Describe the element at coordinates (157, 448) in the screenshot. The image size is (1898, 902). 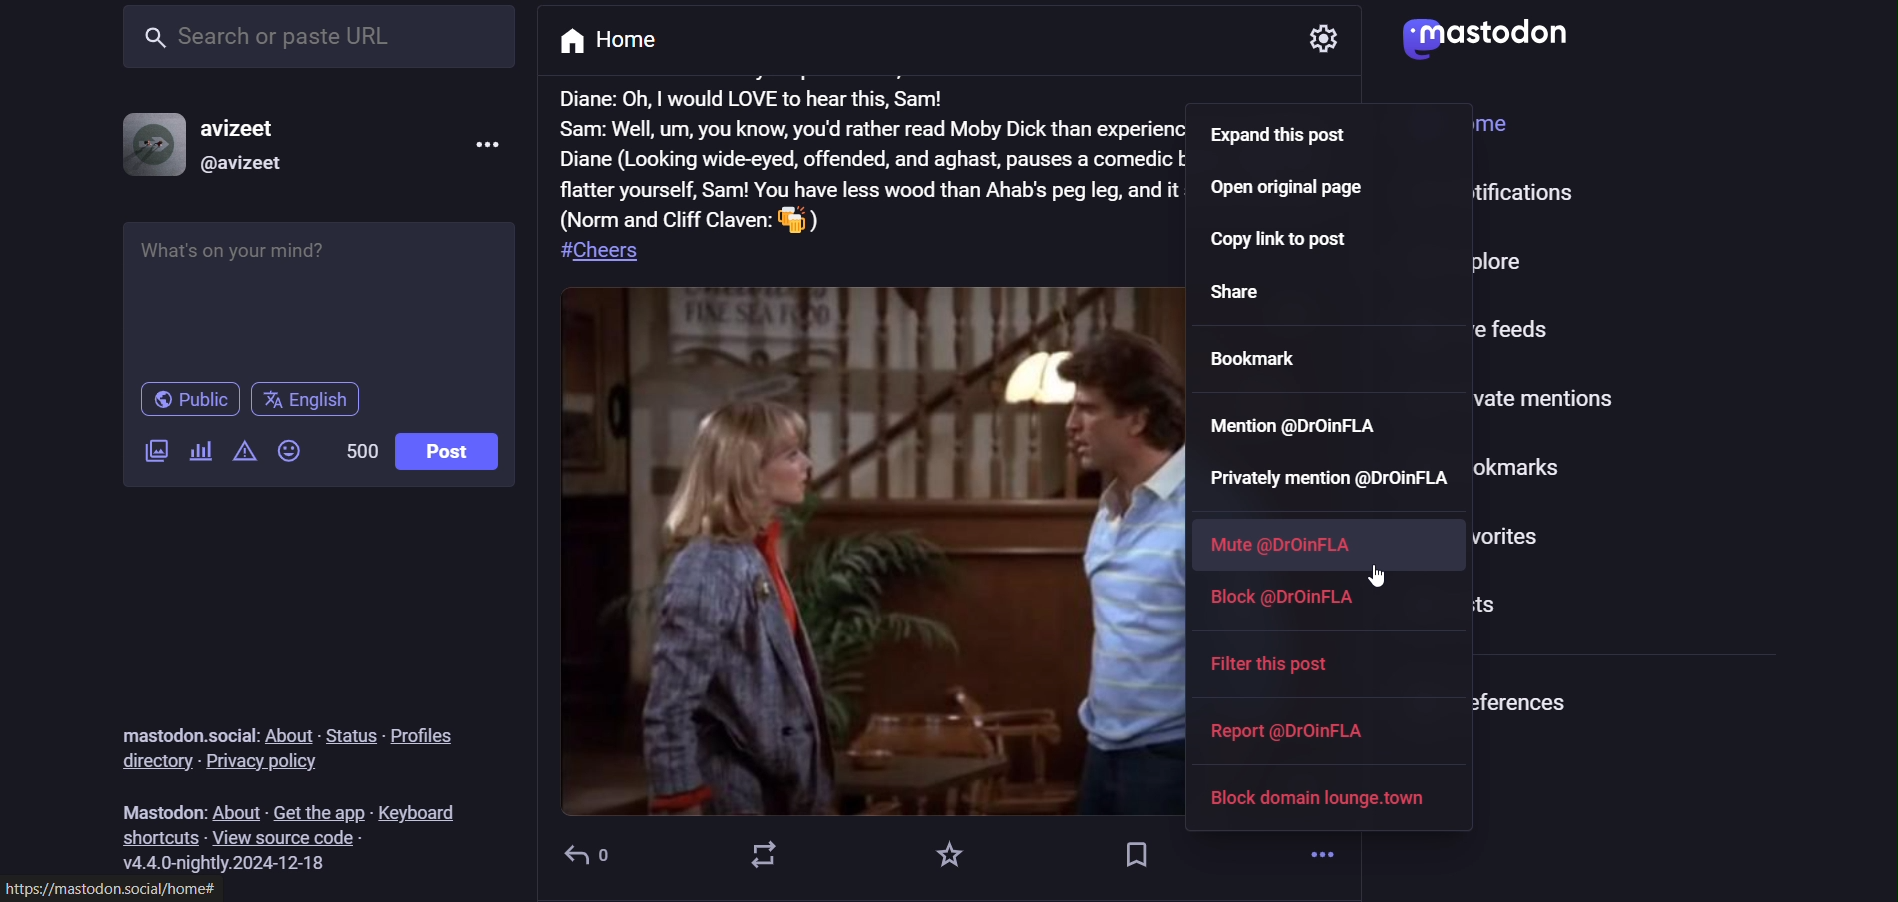
I see `add image` at that location.